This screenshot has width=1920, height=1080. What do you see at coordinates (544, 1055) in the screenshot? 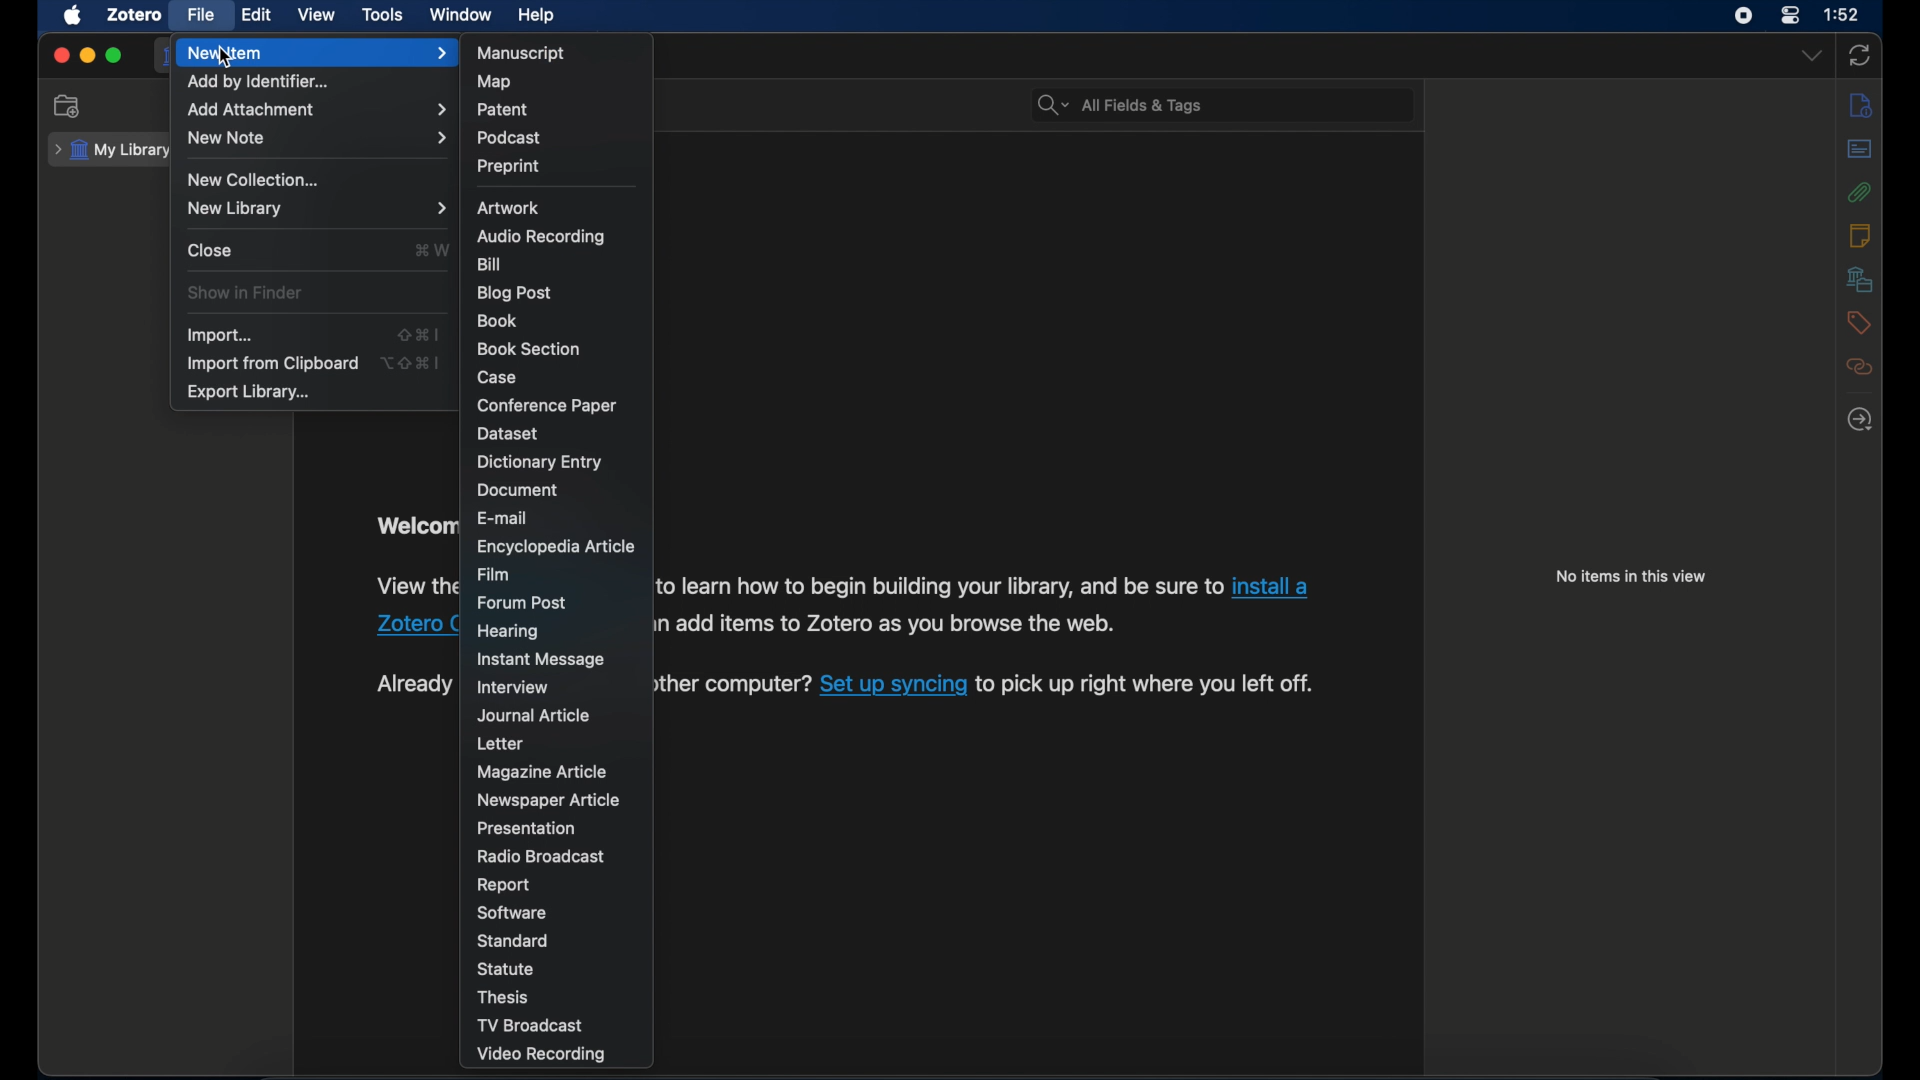
I see `video recording` at bounding box center [544, 1055].